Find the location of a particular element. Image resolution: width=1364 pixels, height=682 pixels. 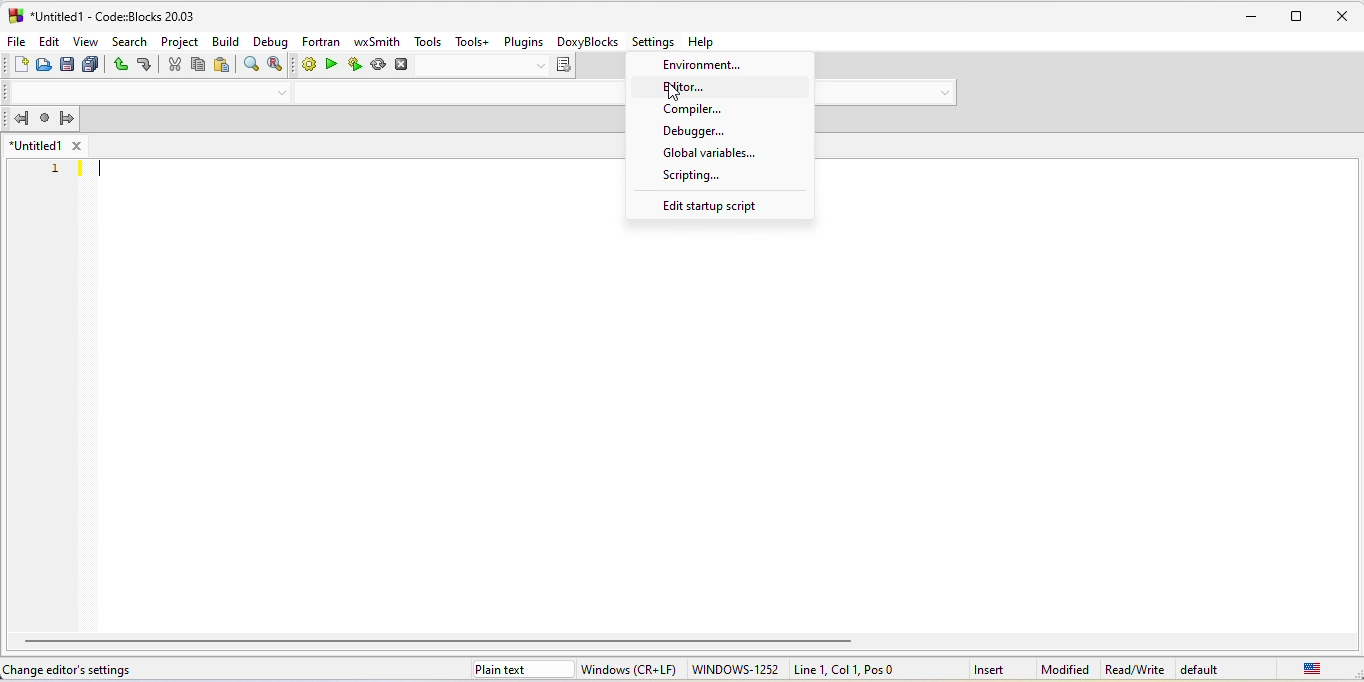

edit startup script is located at coordinates (709, 208).